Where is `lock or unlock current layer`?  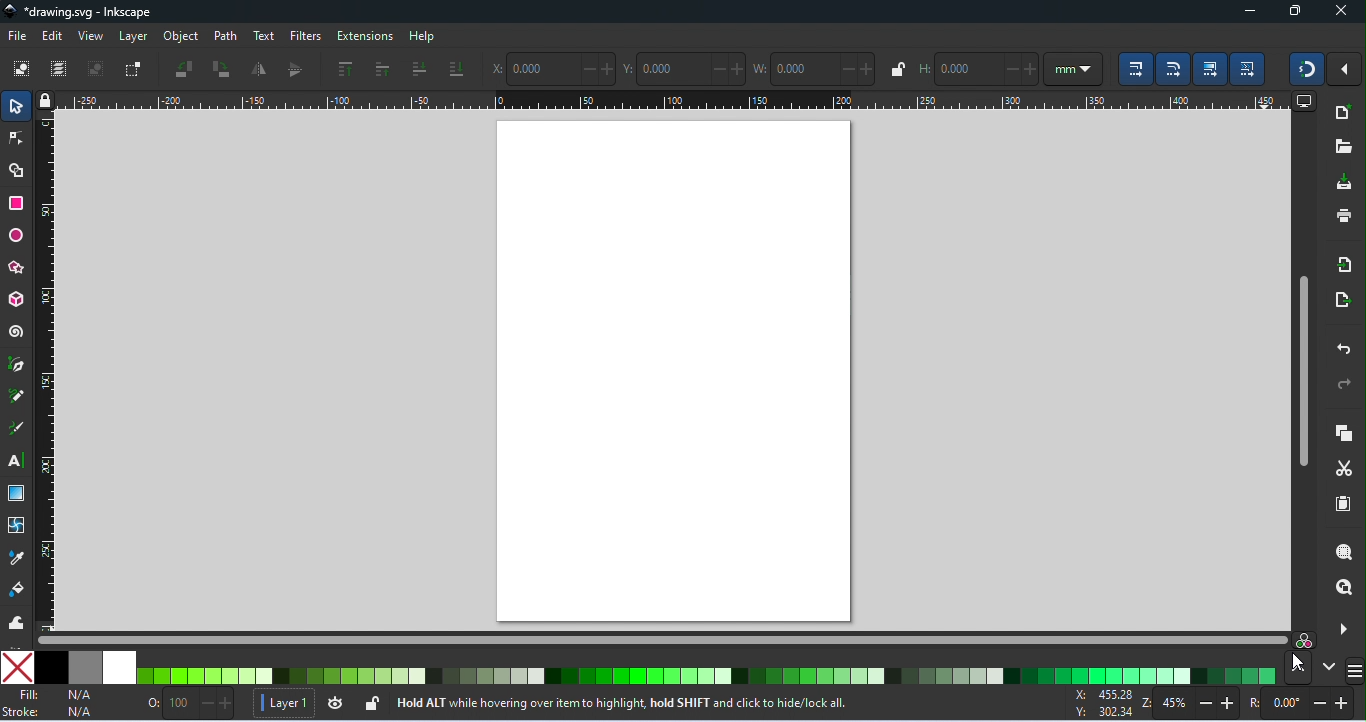 lock or unlock current layer is located at coordinates (371, 702).